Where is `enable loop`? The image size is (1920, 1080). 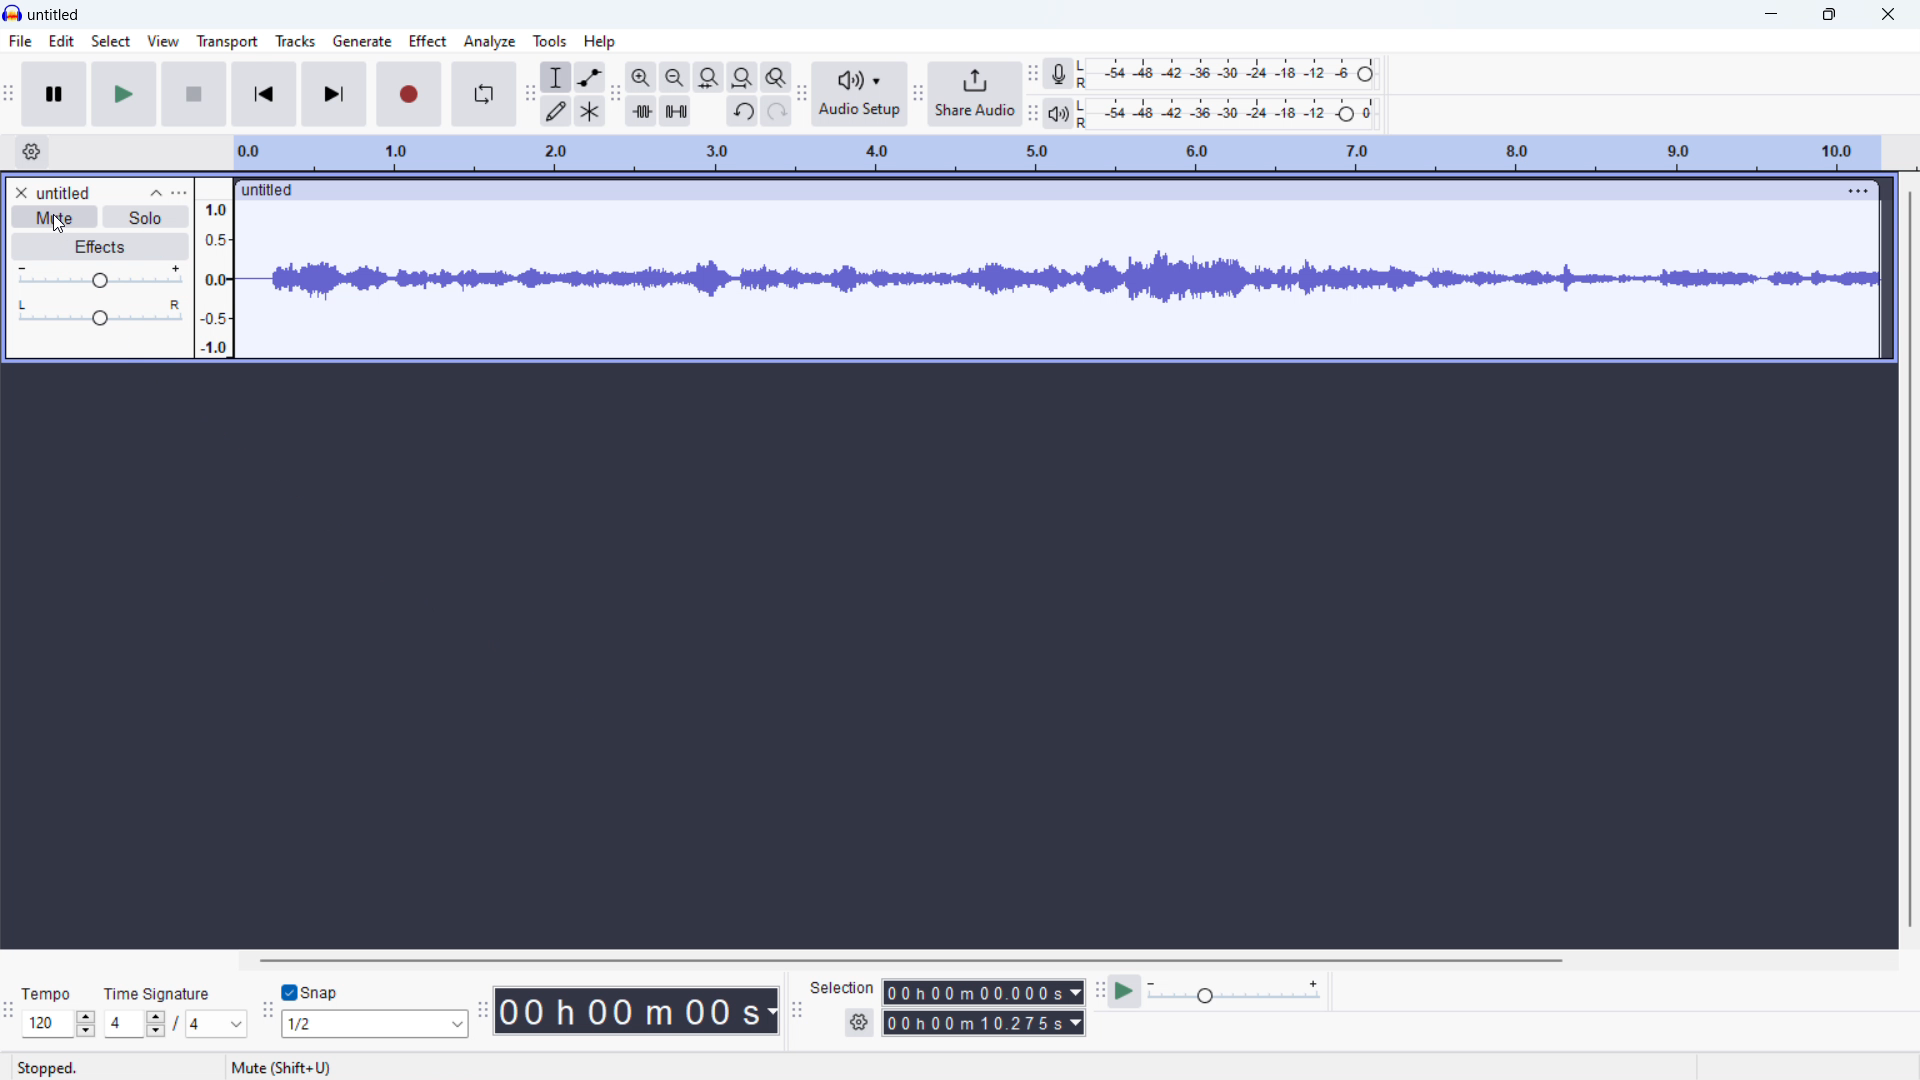
enable loop is located at coordinates (483, 94).